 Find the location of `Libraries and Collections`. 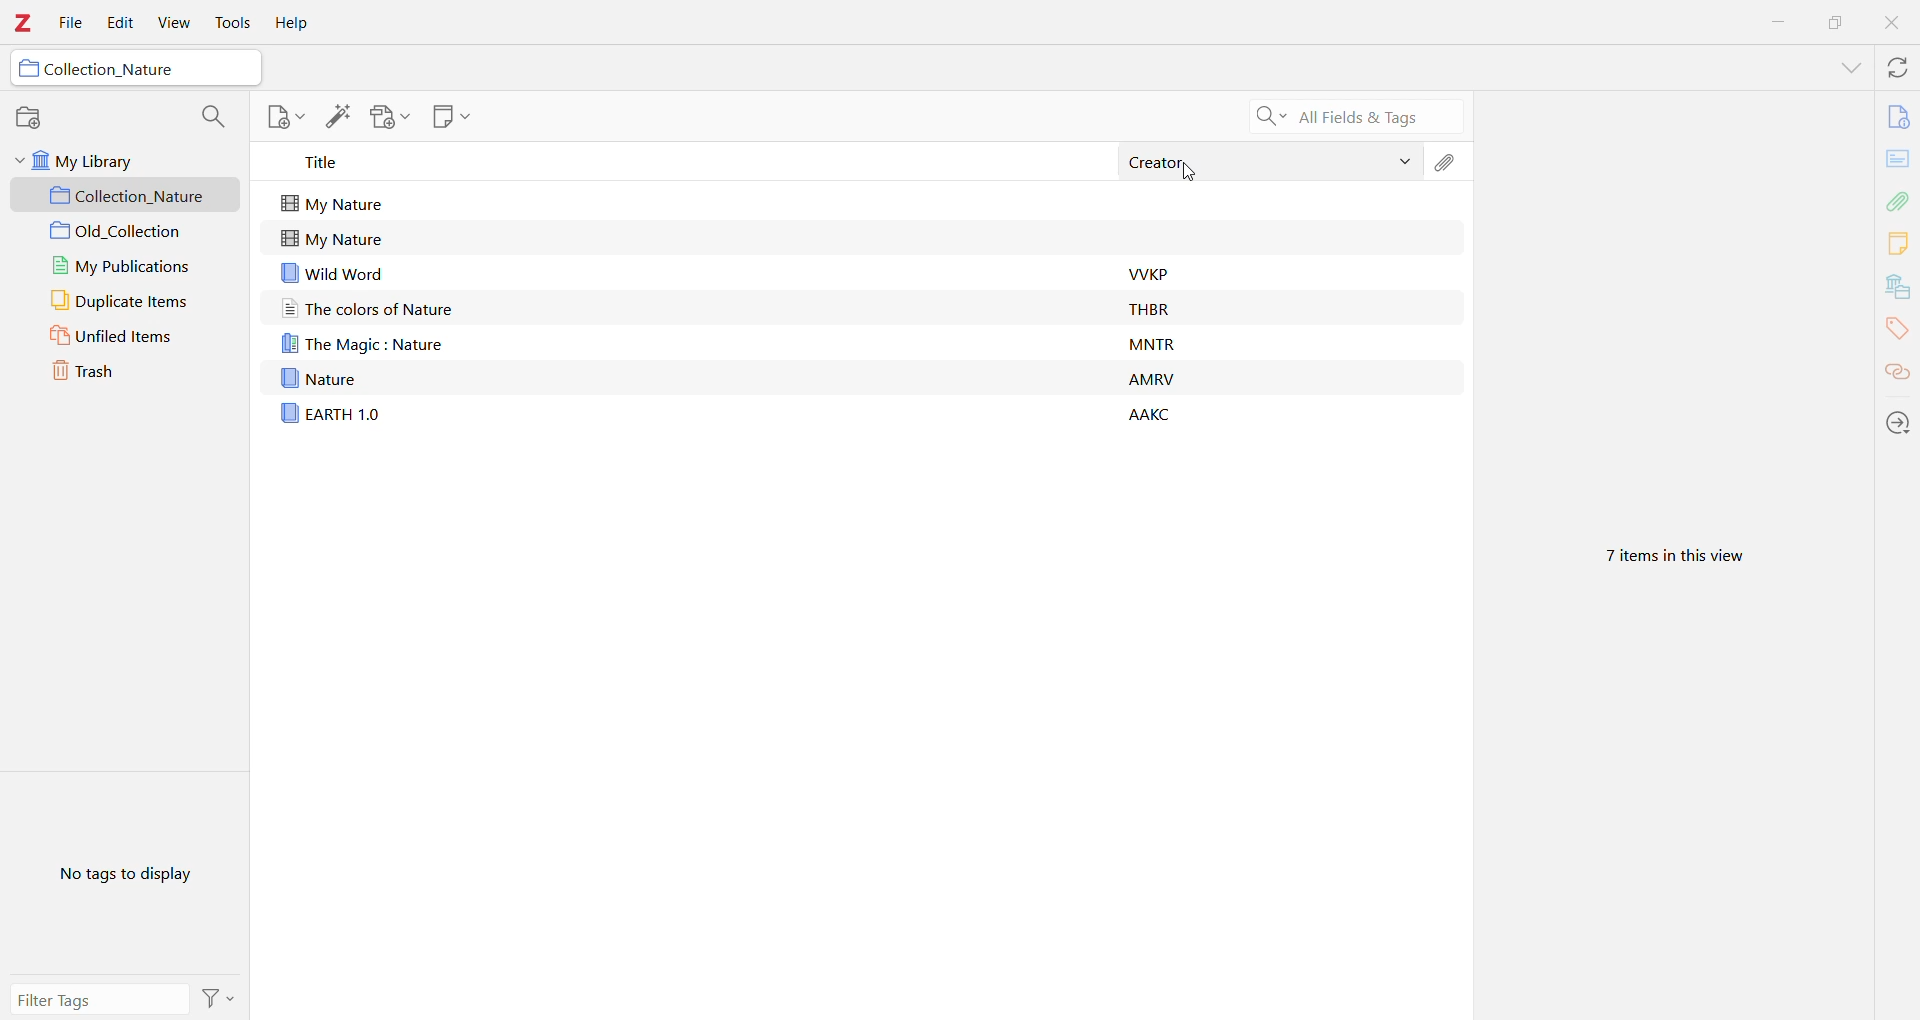

Libraries and Collections is located at coordinates (1898, 286).